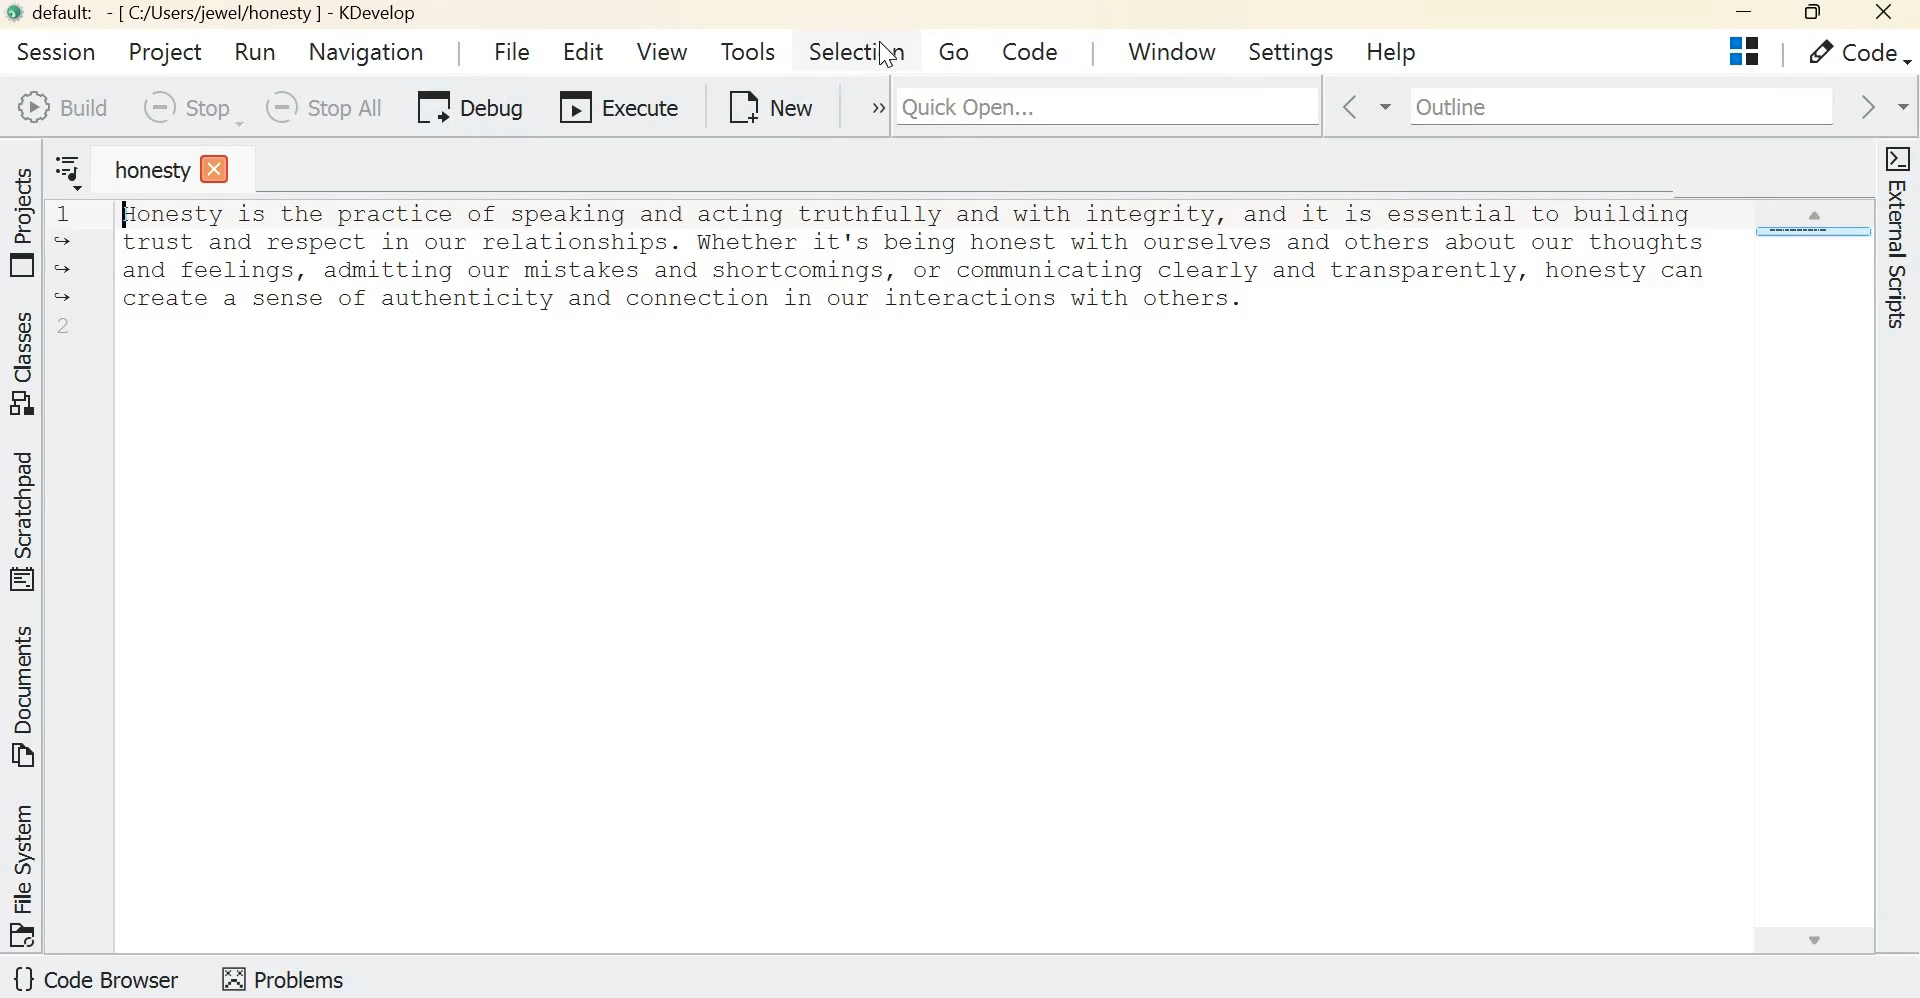  What do you see at coordinates (26, 874) in the screenshot?
I see `Toggle 'File system' tool view` at bounding box center [26, 874].